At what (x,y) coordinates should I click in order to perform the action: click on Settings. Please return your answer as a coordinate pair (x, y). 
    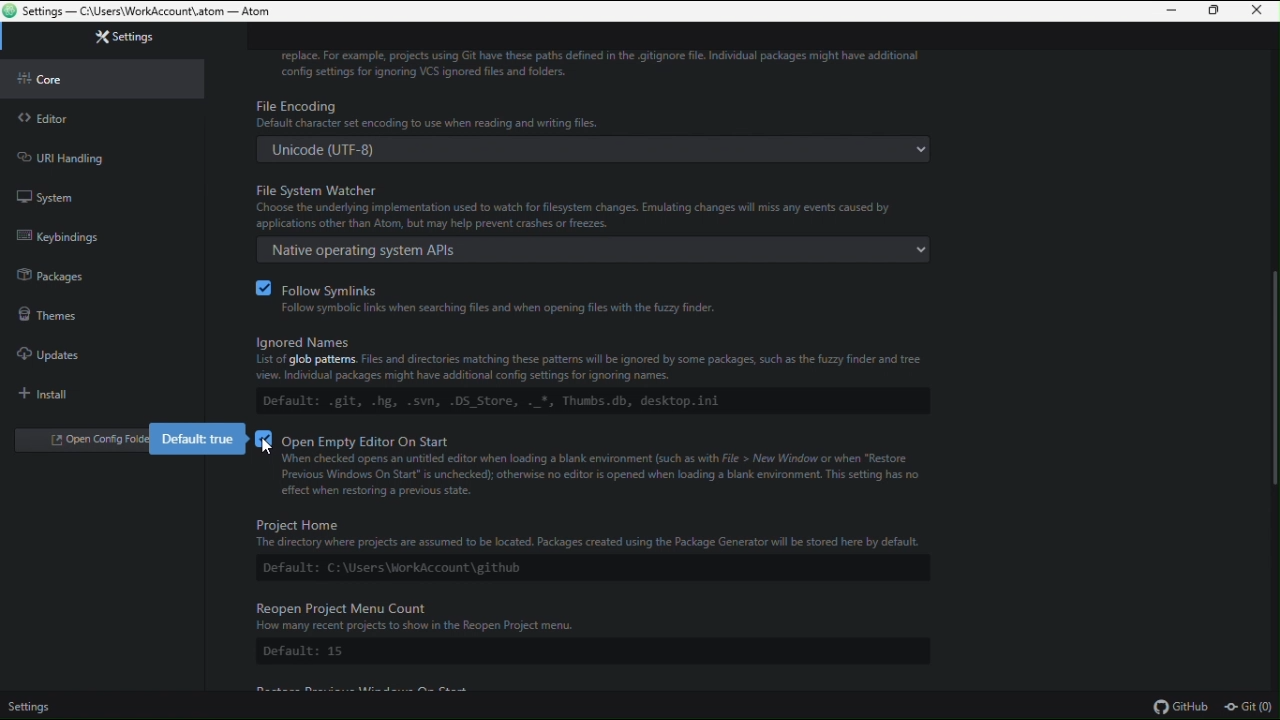
    Looking at the image, I should click on (107, 37).